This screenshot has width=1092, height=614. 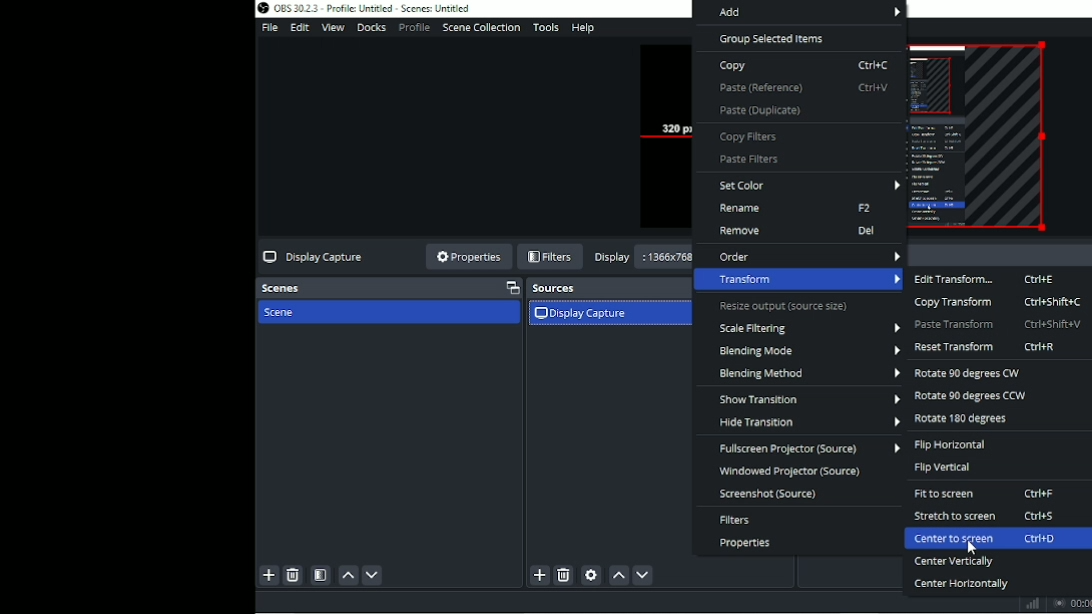 What do you see at coordinates (753, 137) in the screenshot?
I see `Copy filters` at bounding box center [753, 137].